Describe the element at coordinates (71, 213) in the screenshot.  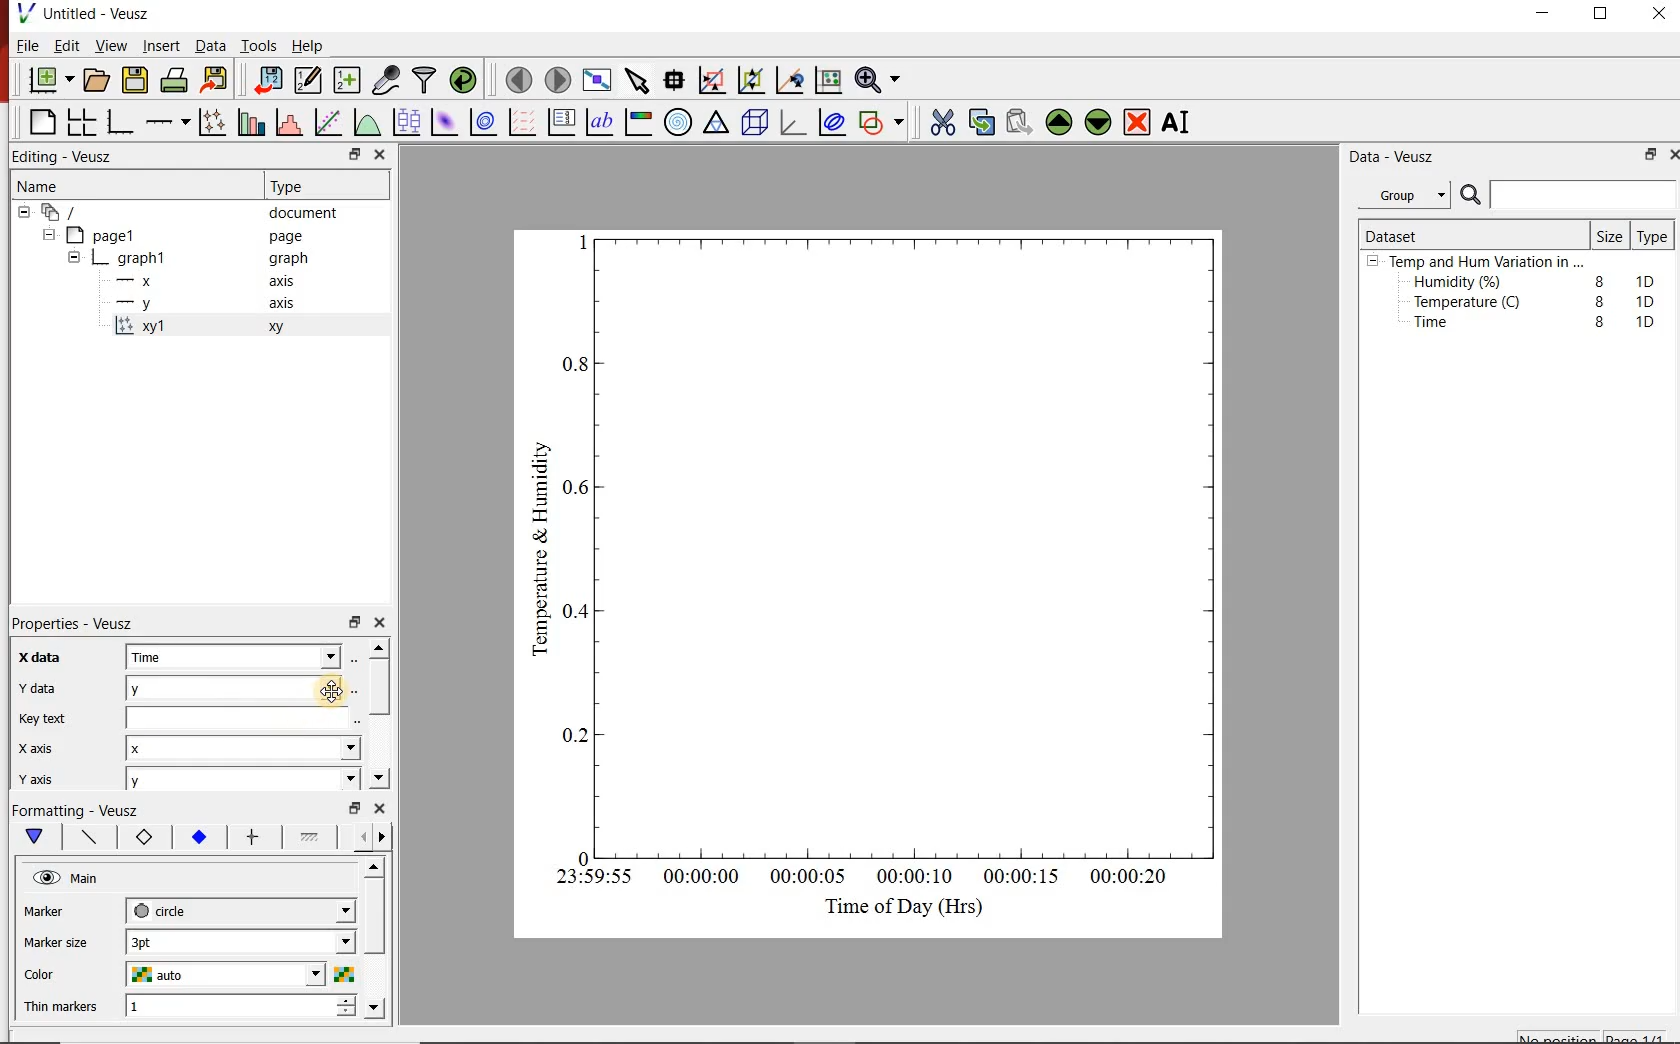
I see `document widget` at that location.